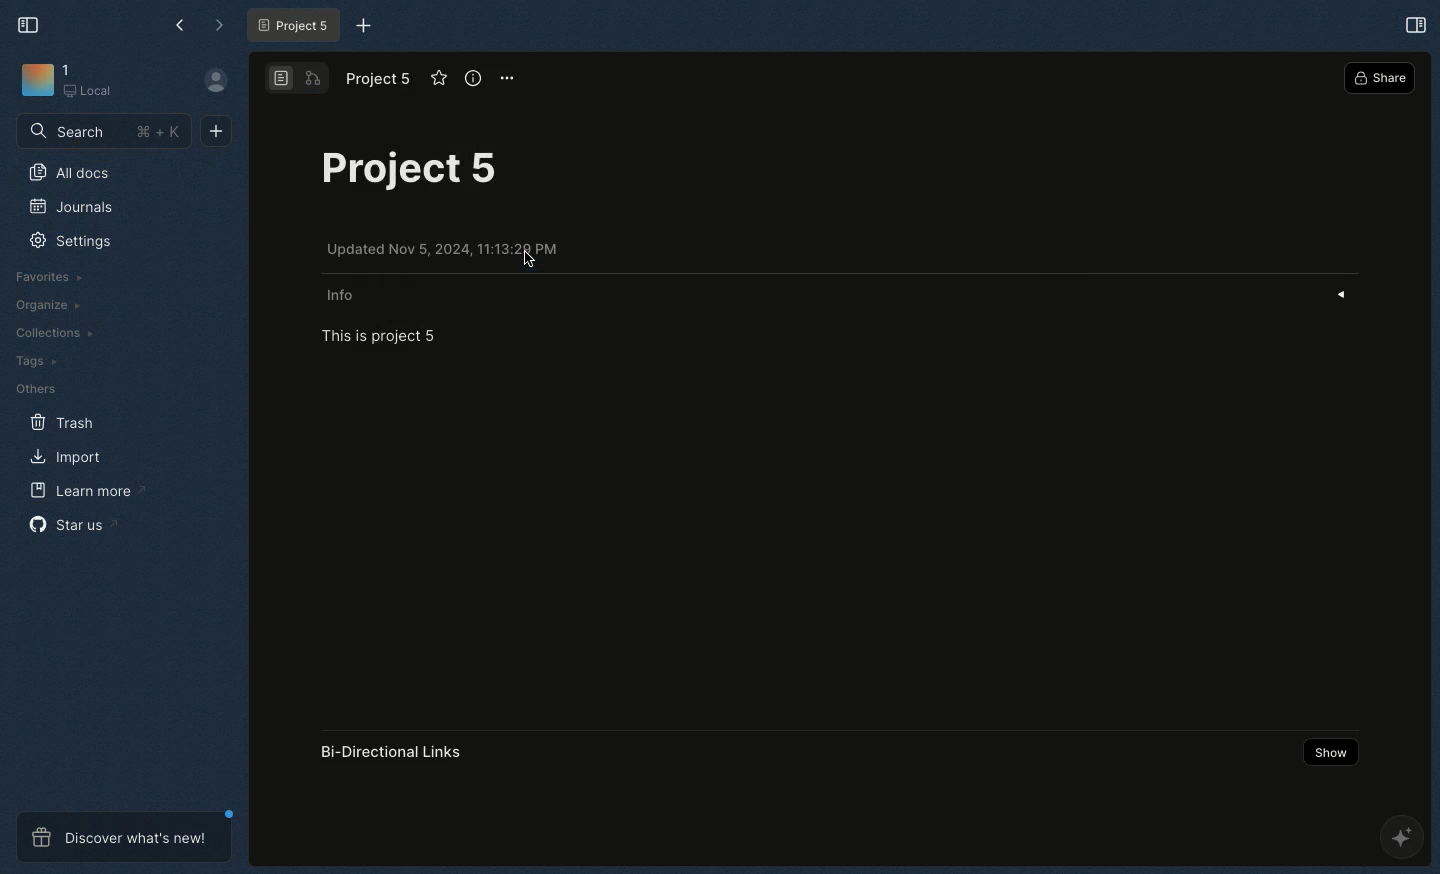 This screenshot has height=874, width=1440. What do you see at coordinates (525, 260) in the screenshot?
I see `Cursor` at bounding box center [525, 260].